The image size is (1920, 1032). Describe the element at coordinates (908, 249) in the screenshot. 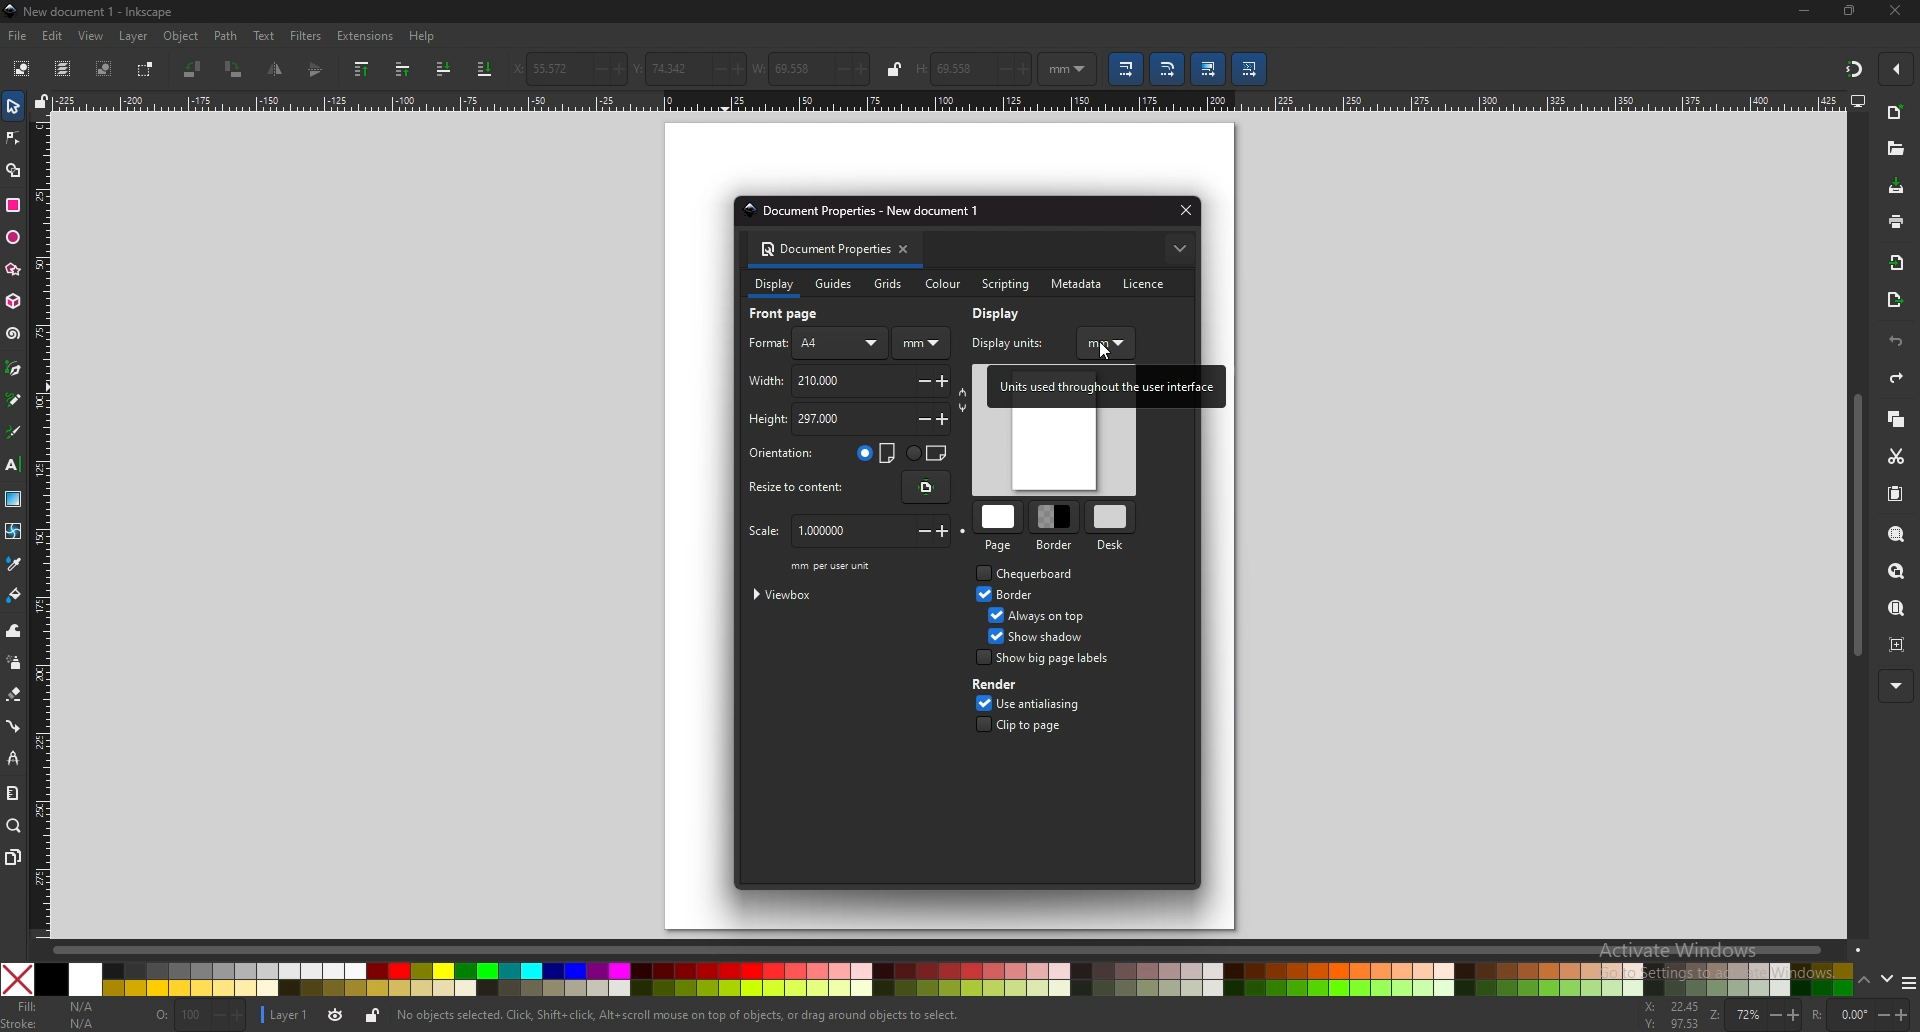

I see `close tab` at that location.